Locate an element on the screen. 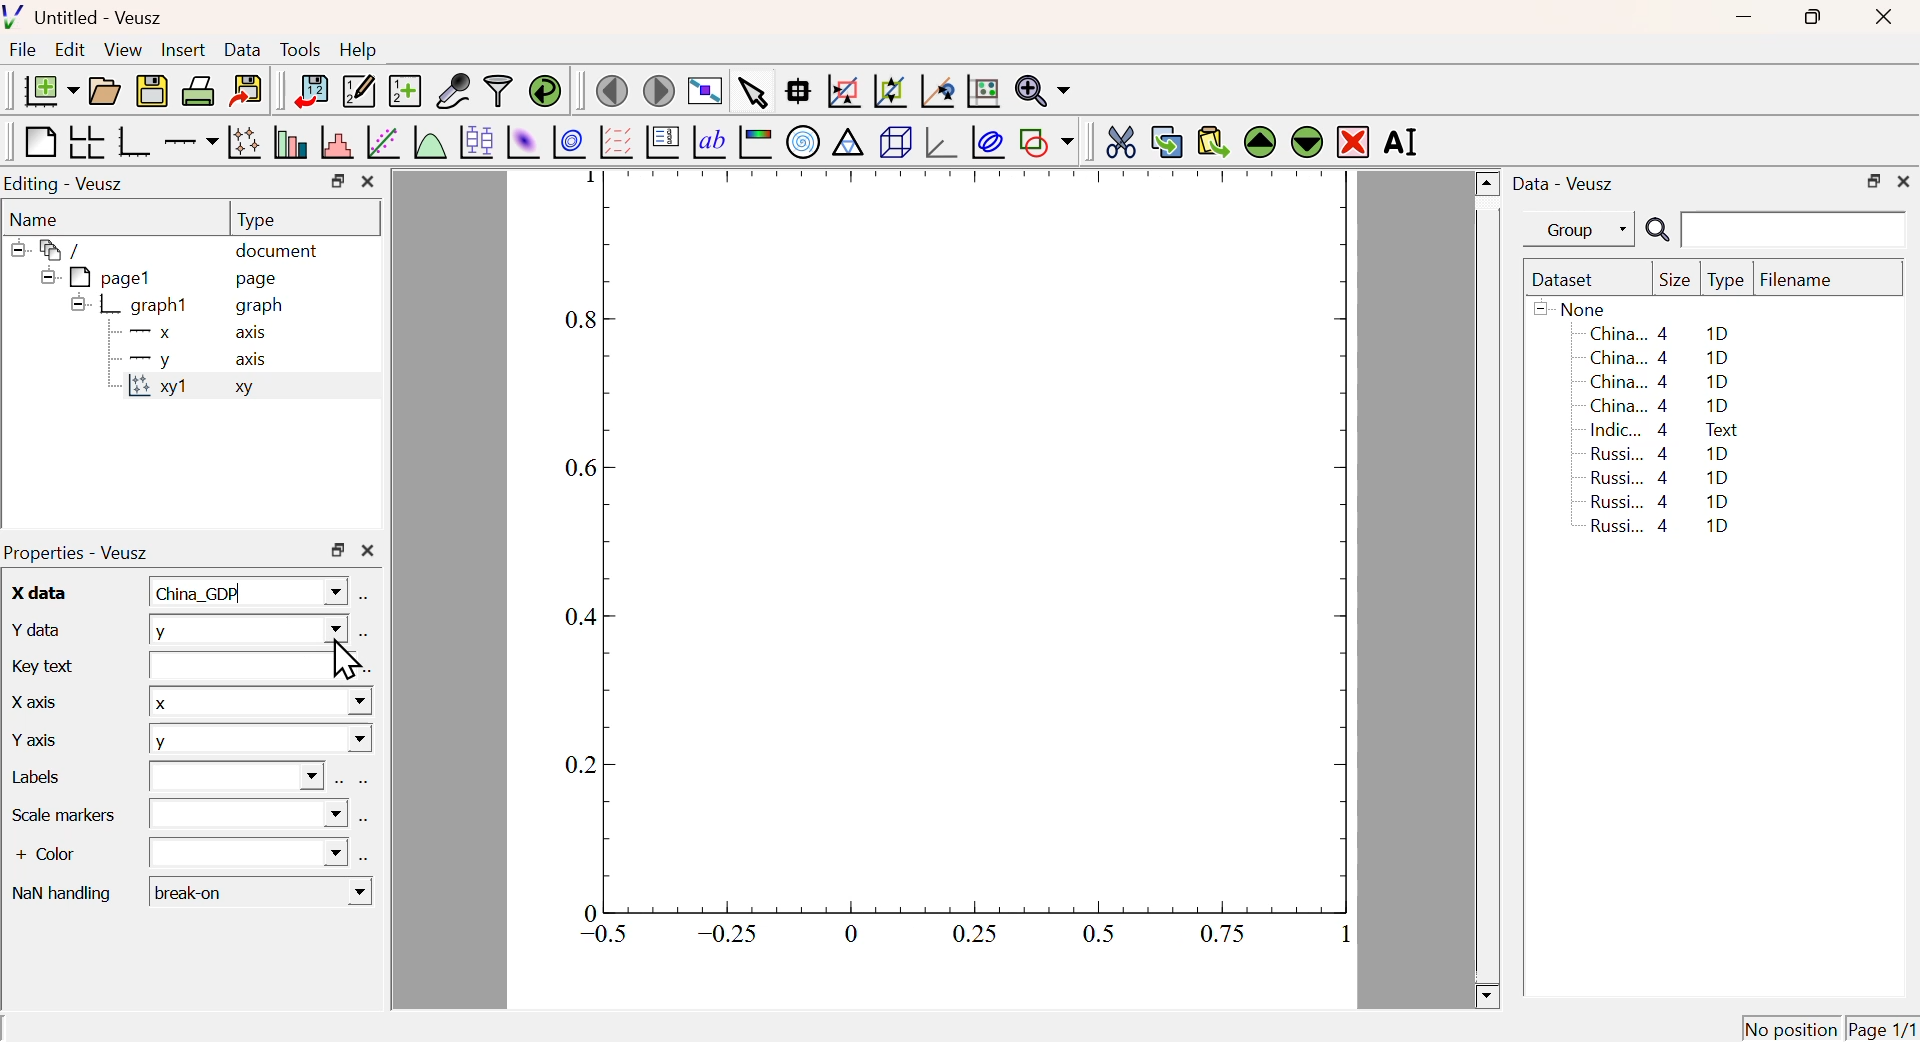  Save is located at coordinates (152, 92).